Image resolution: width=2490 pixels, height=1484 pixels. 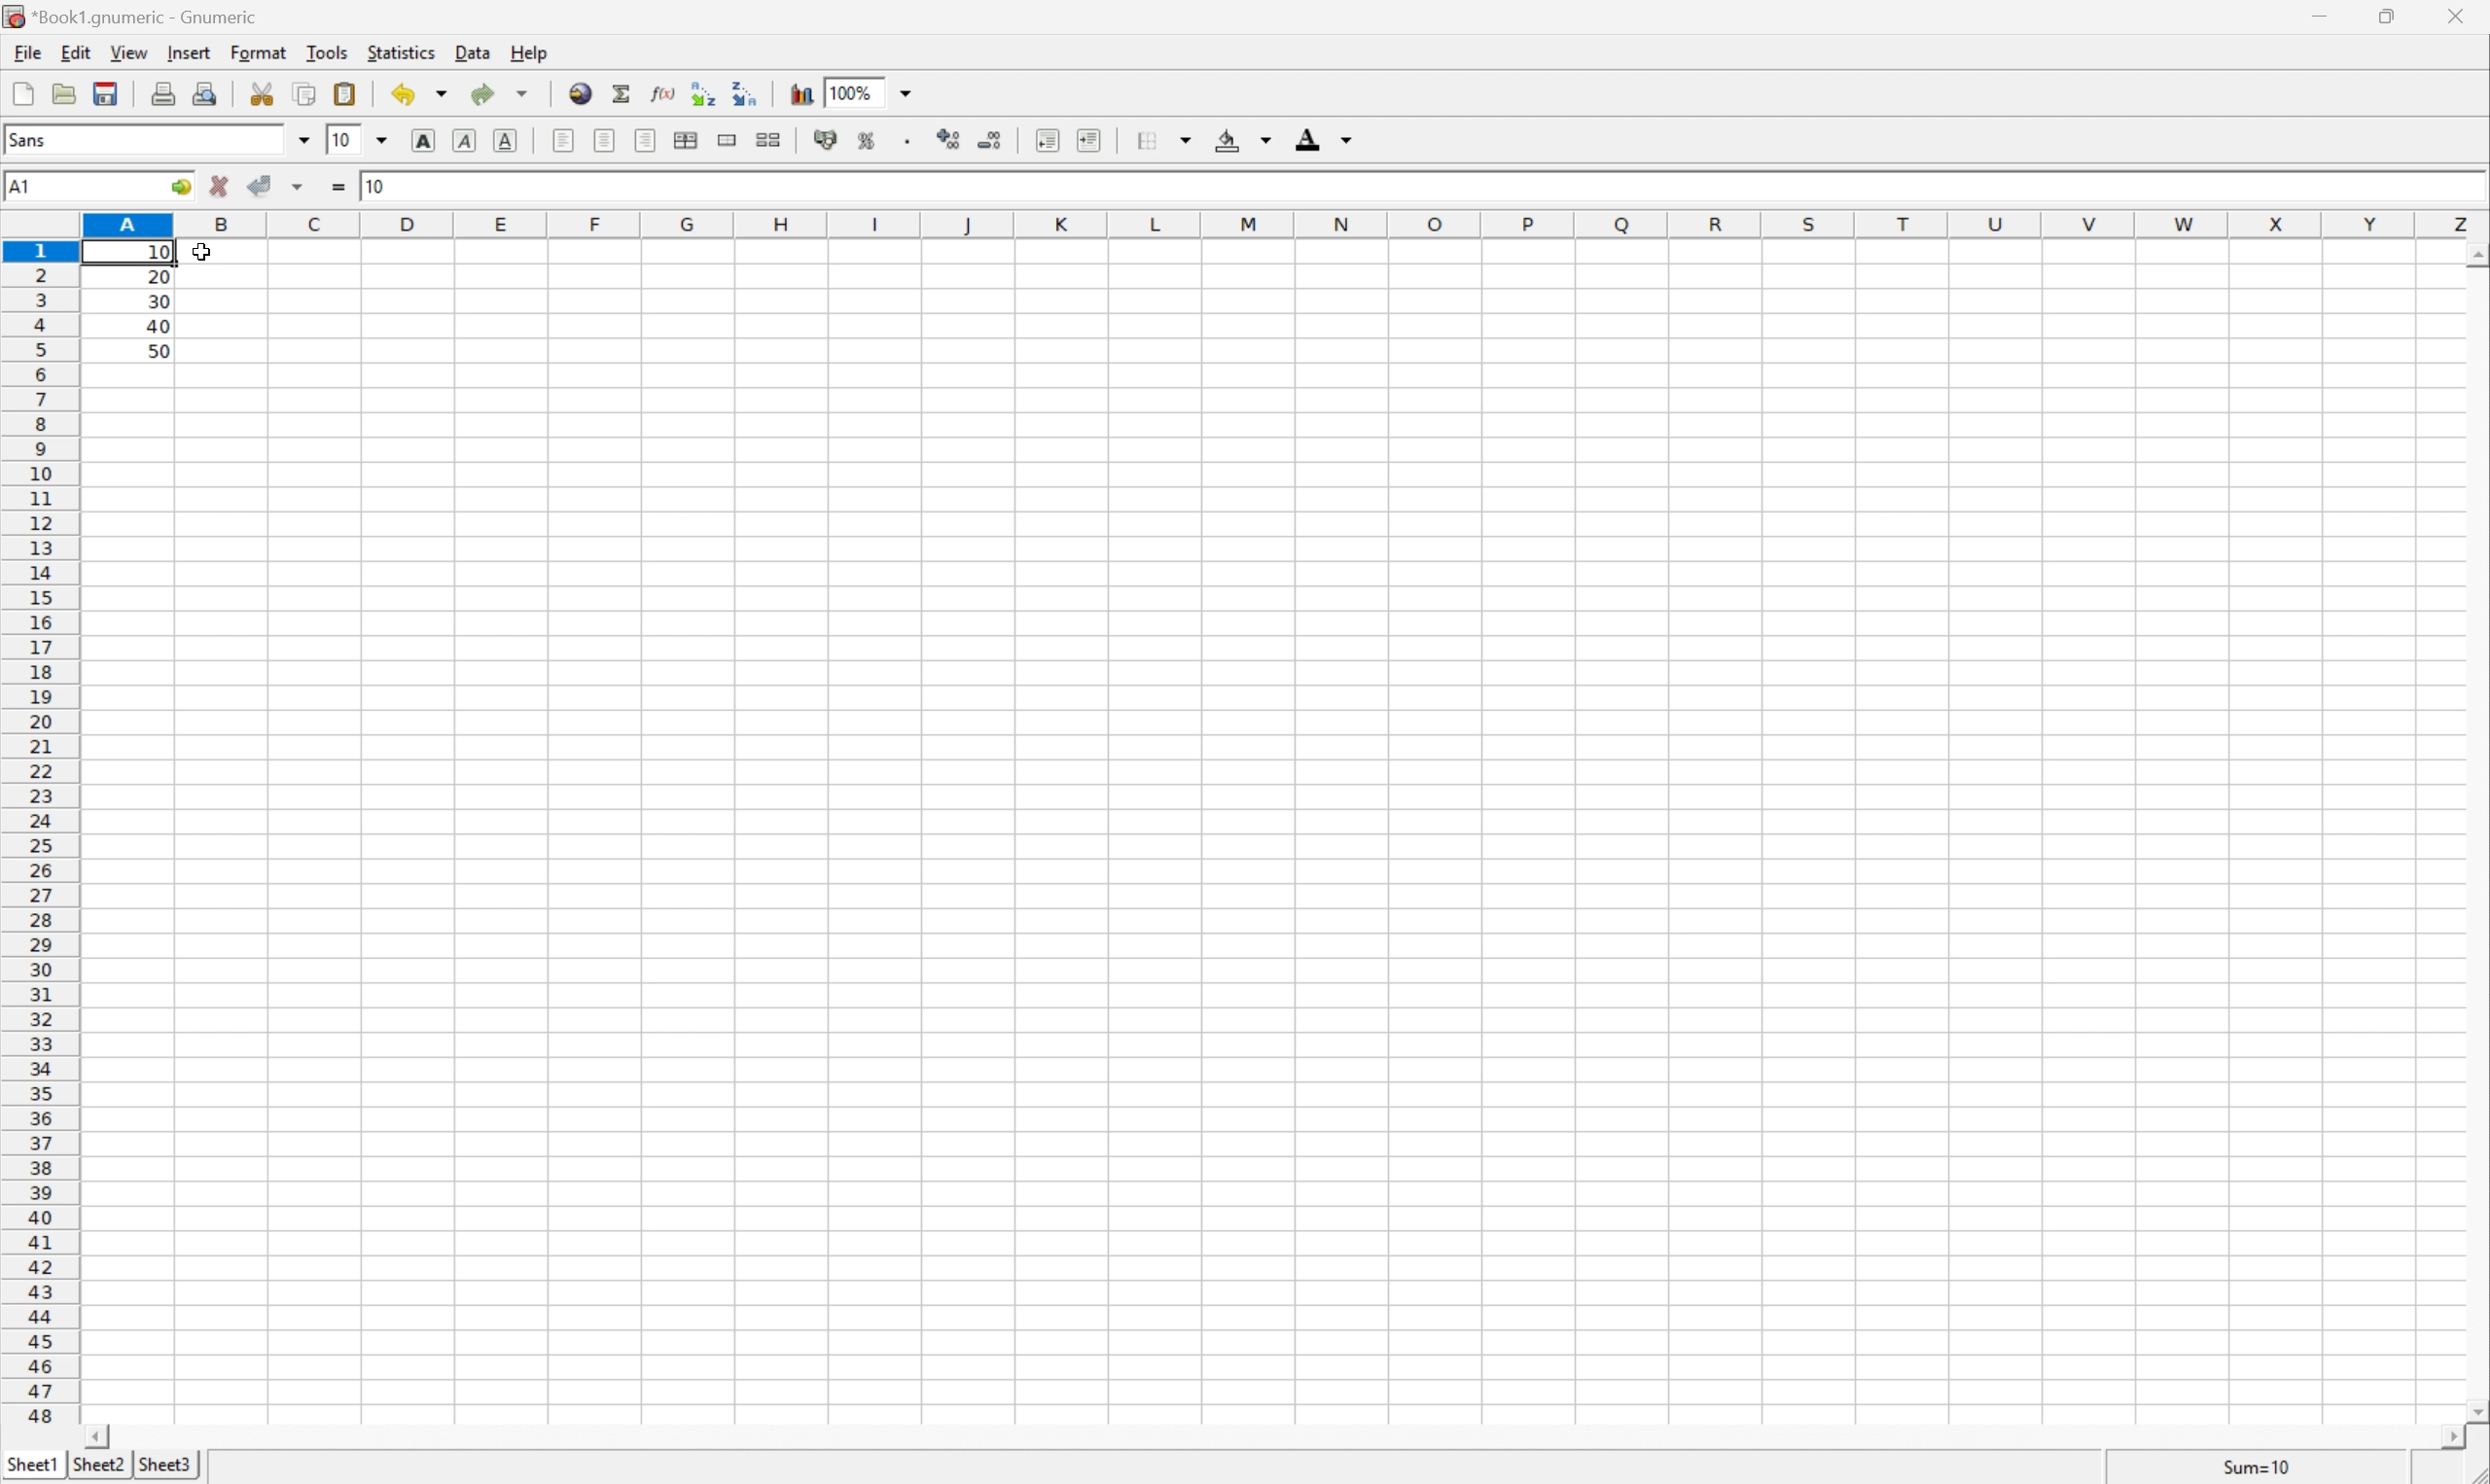 What do you see at coordinates (159, 278) in the screenshot?
I see `20` at bounding box center [159, 278].